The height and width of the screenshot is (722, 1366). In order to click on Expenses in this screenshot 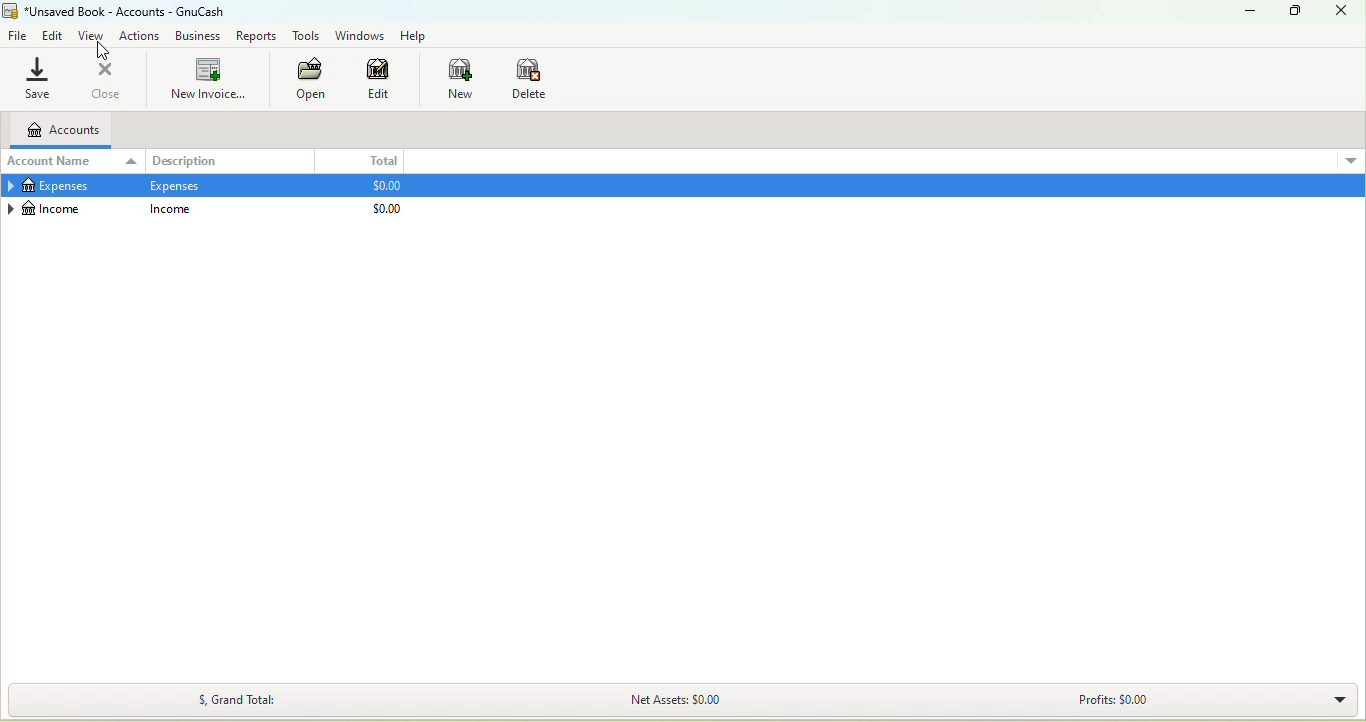, I will do `click(55, 186)`.